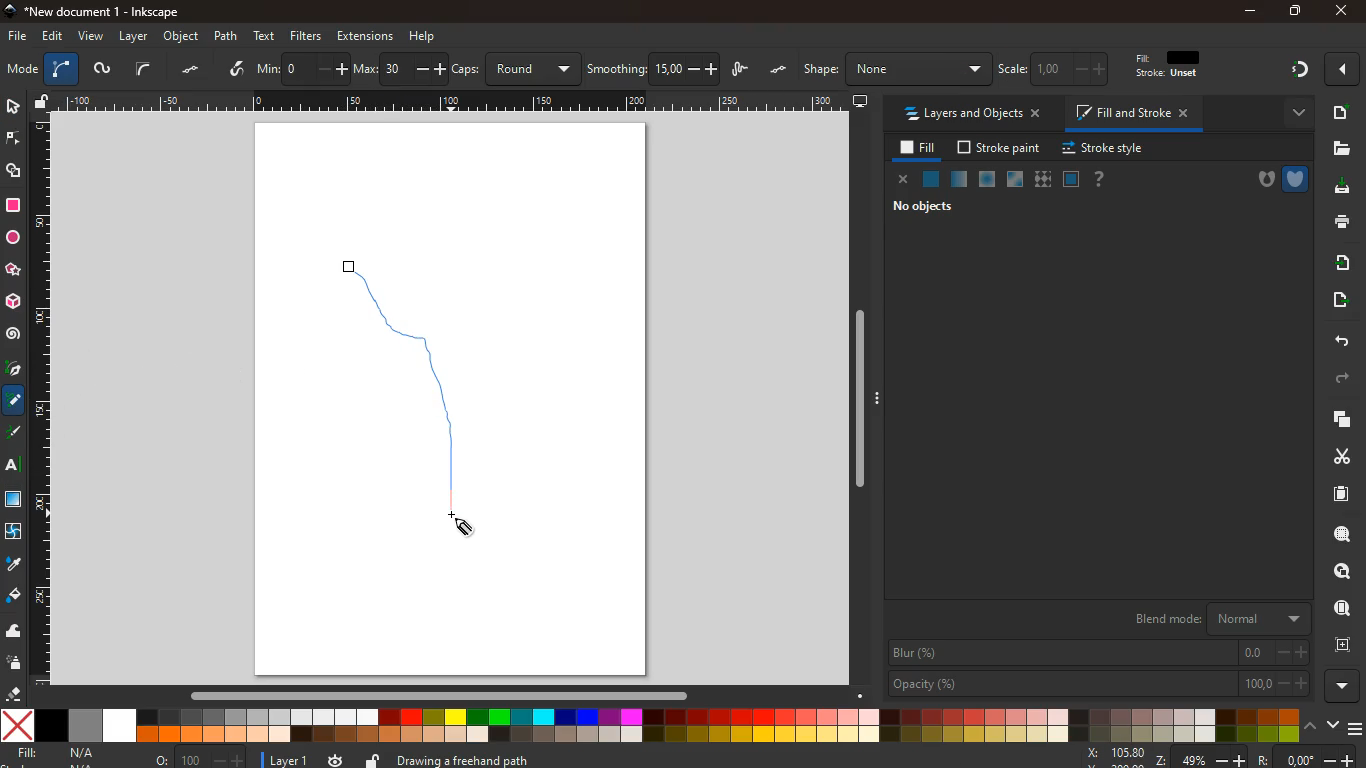  I want to click on minimize, so click(1250, 12).